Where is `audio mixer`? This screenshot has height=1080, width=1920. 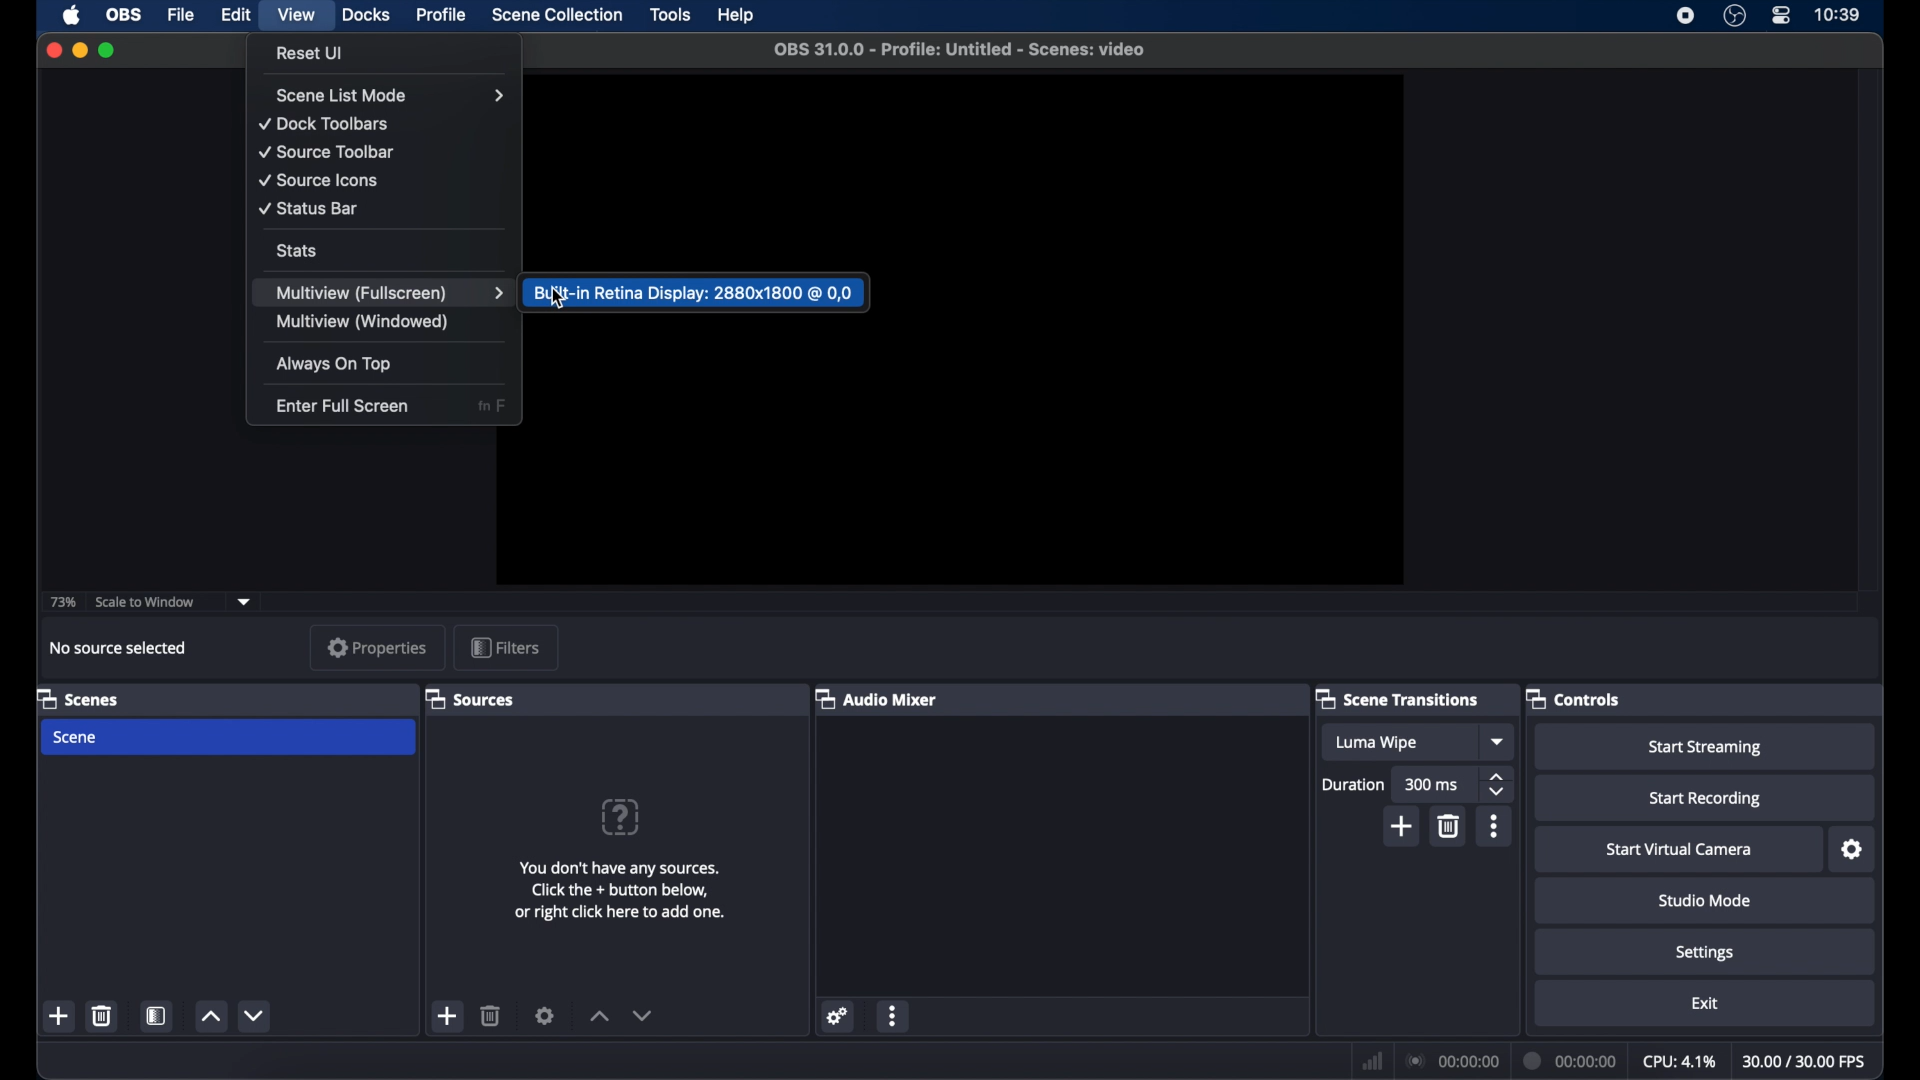
audio mixer is located at coordinates (871, 698).